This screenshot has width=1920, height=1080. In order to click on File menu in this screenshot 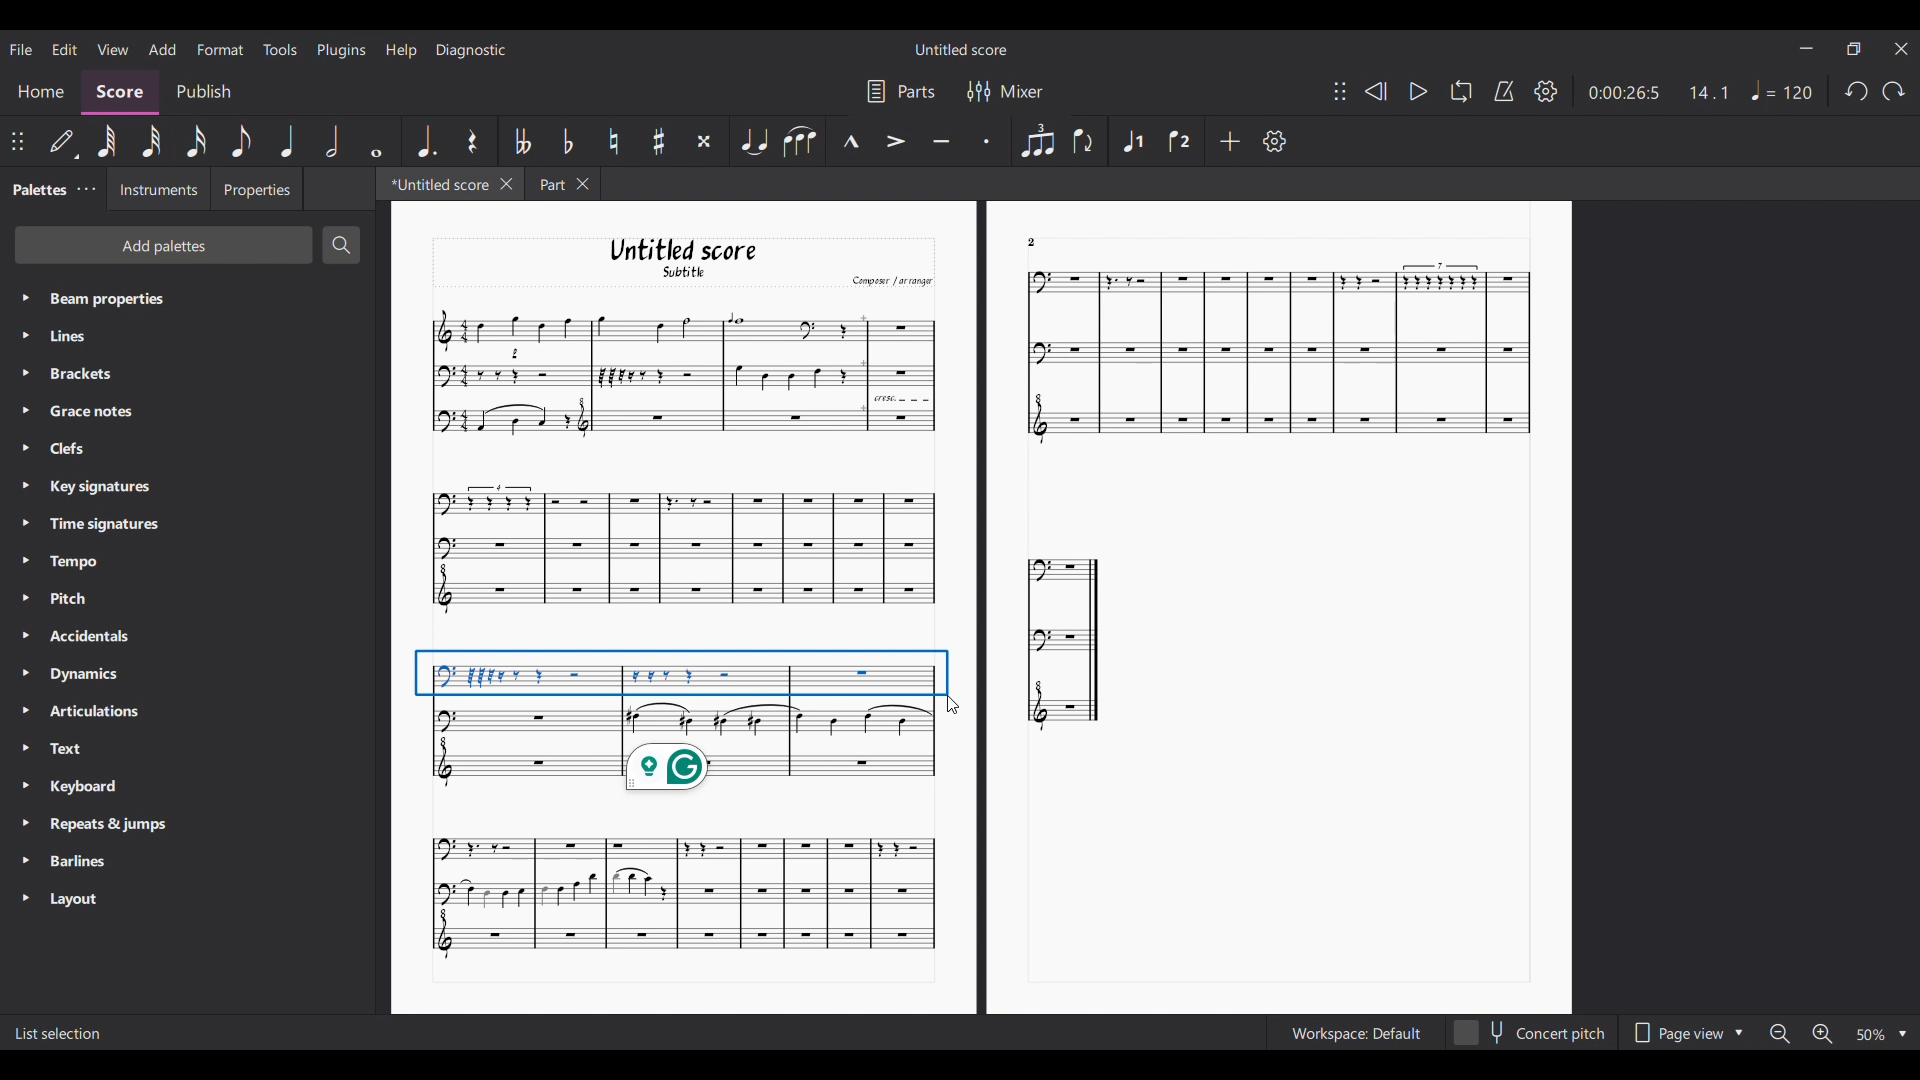, I will do `click(23, 49)`.